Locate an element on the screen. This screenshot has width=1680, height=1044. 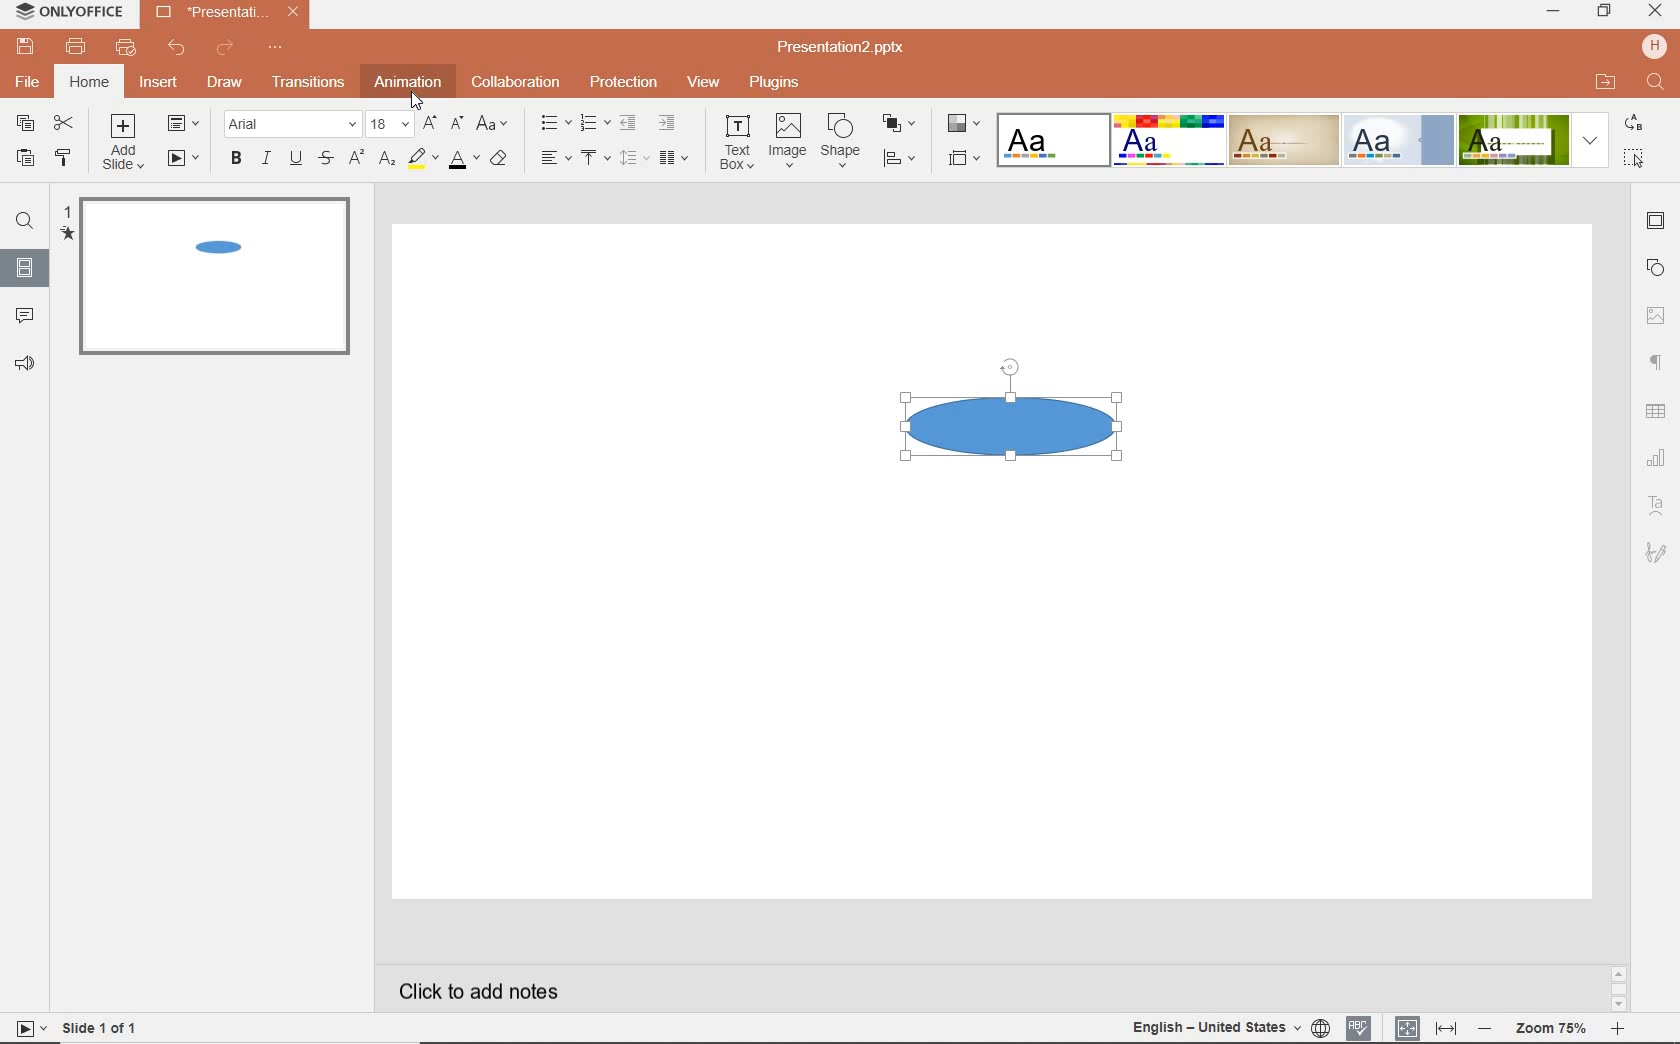
DECREMENT FONT SIZE is located at coordinates (455, 124).